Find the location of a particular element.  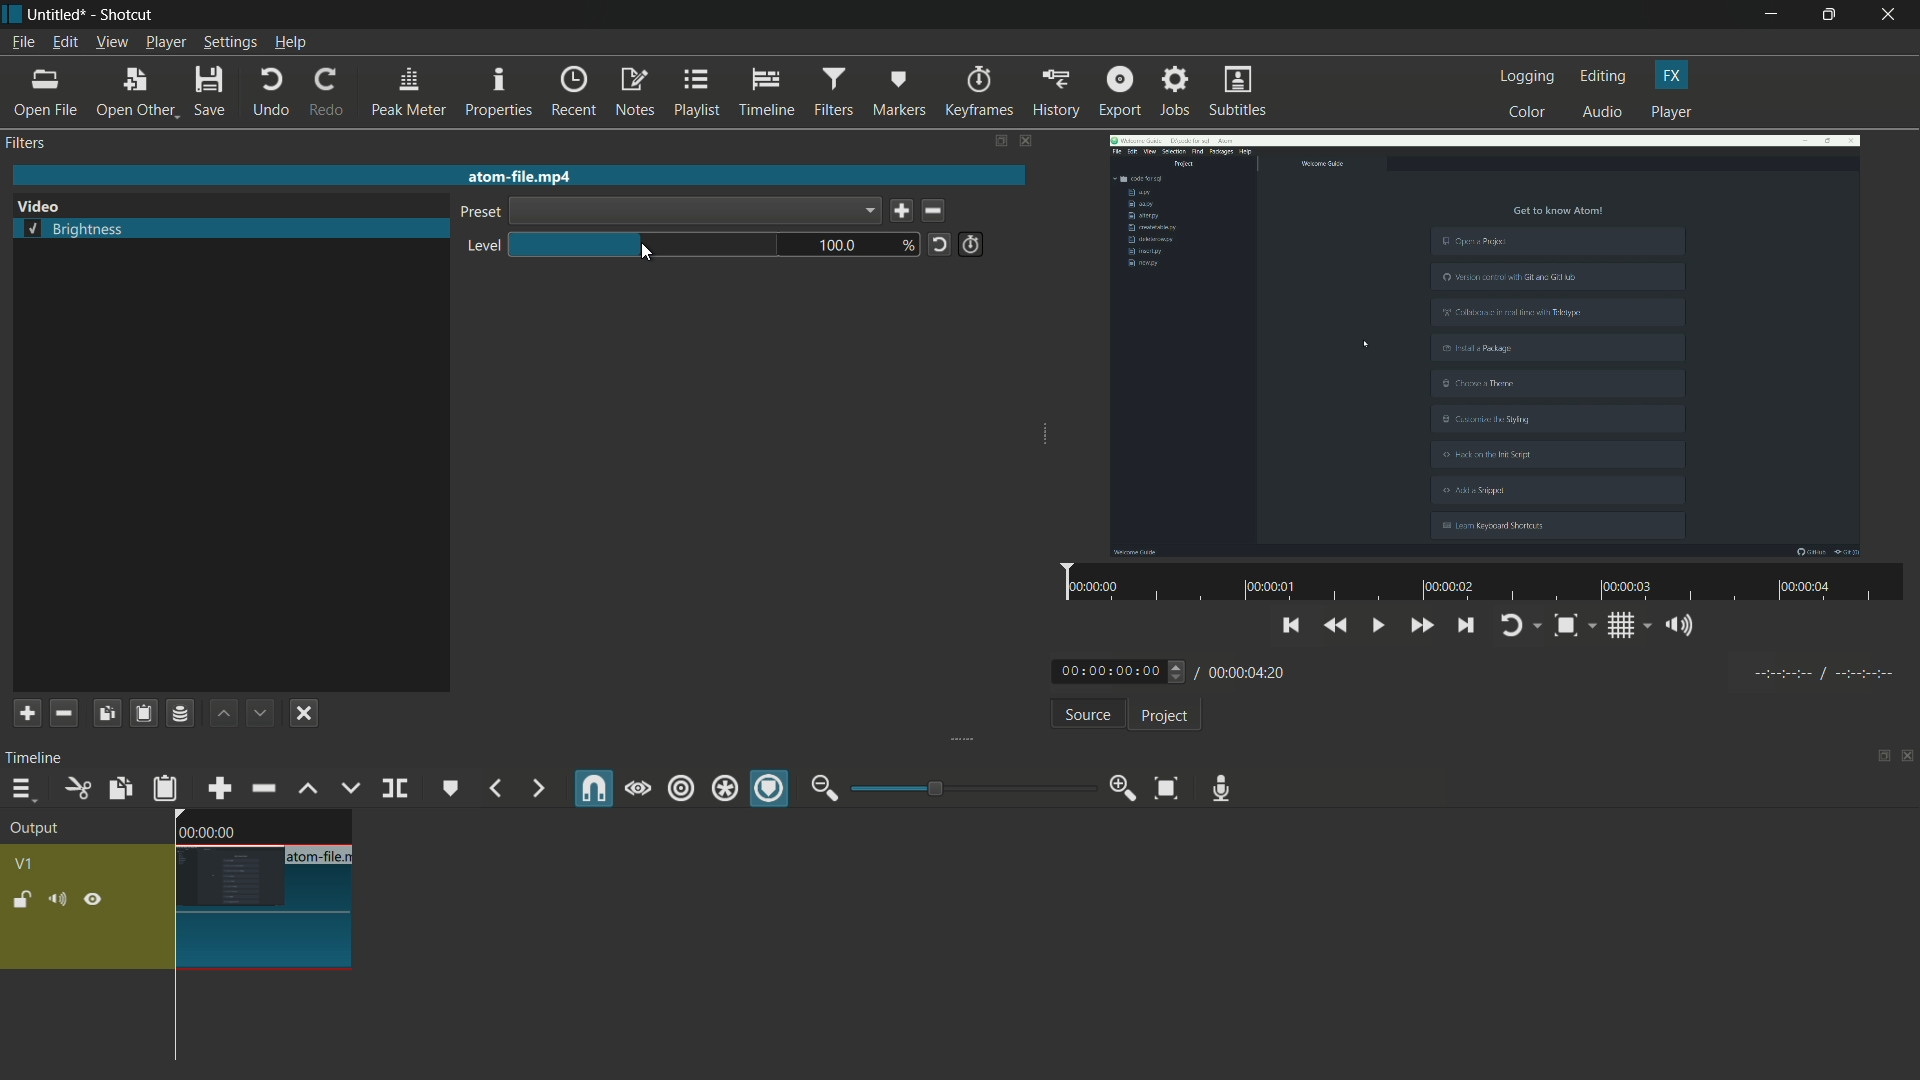

show the volume control is located at coordinates (1685, 627).